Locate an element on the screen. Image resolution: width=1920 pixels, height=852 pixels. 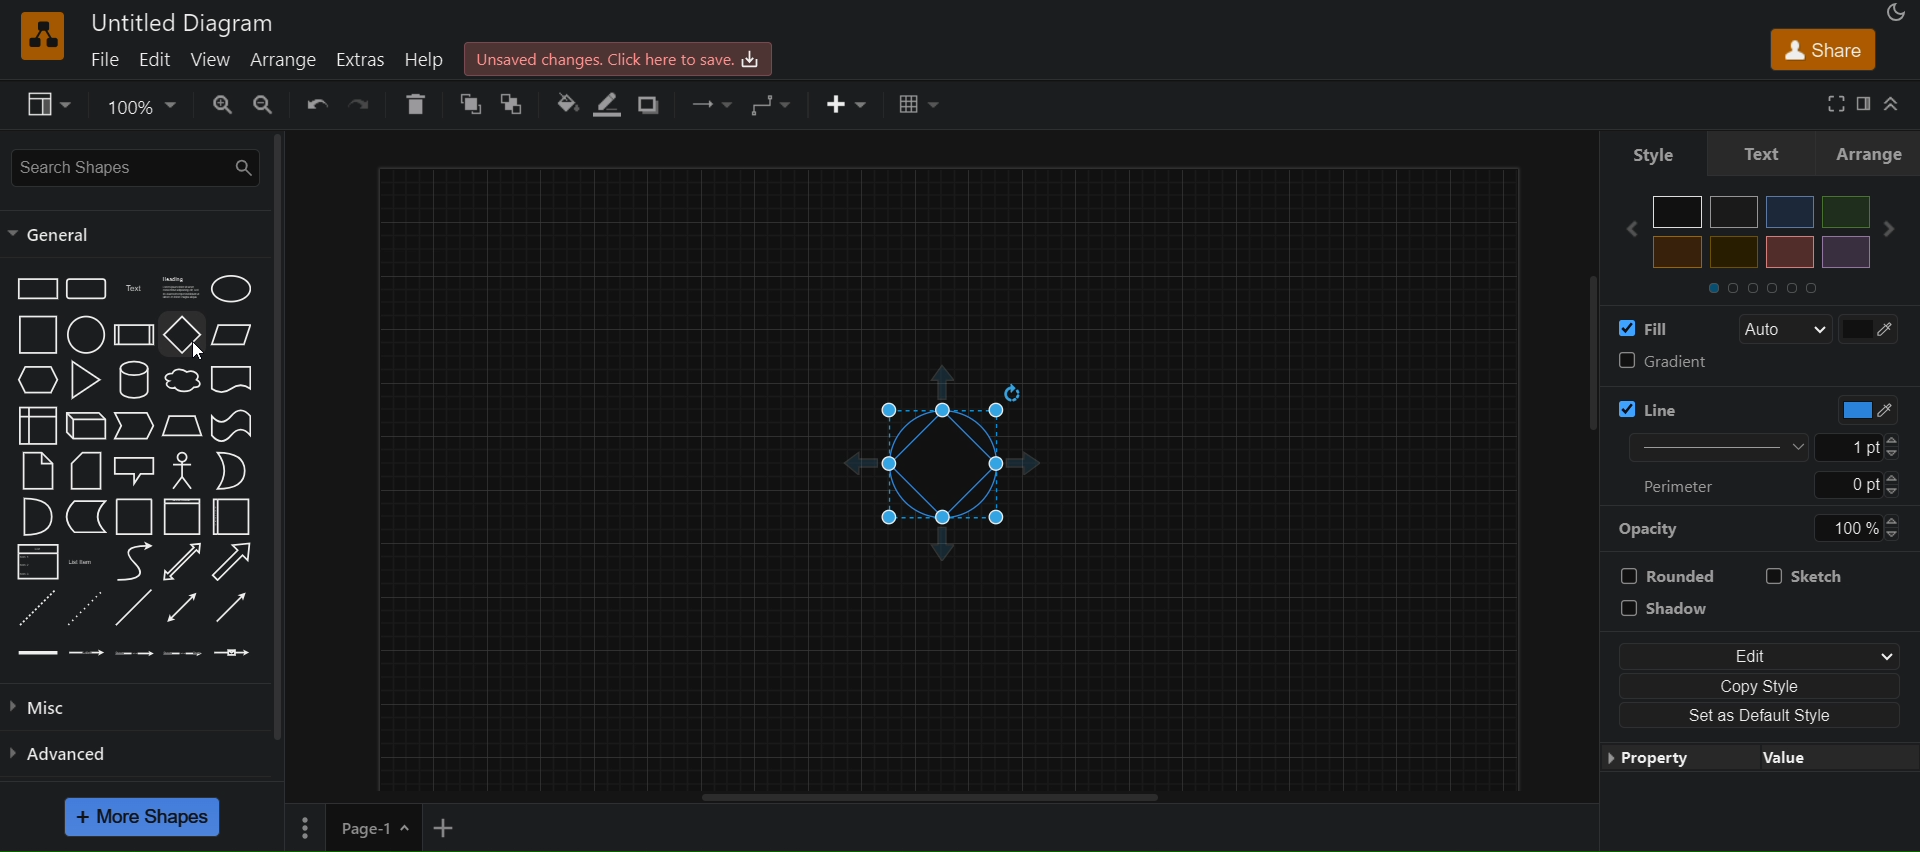
list item is located at coordinates (84, 562).